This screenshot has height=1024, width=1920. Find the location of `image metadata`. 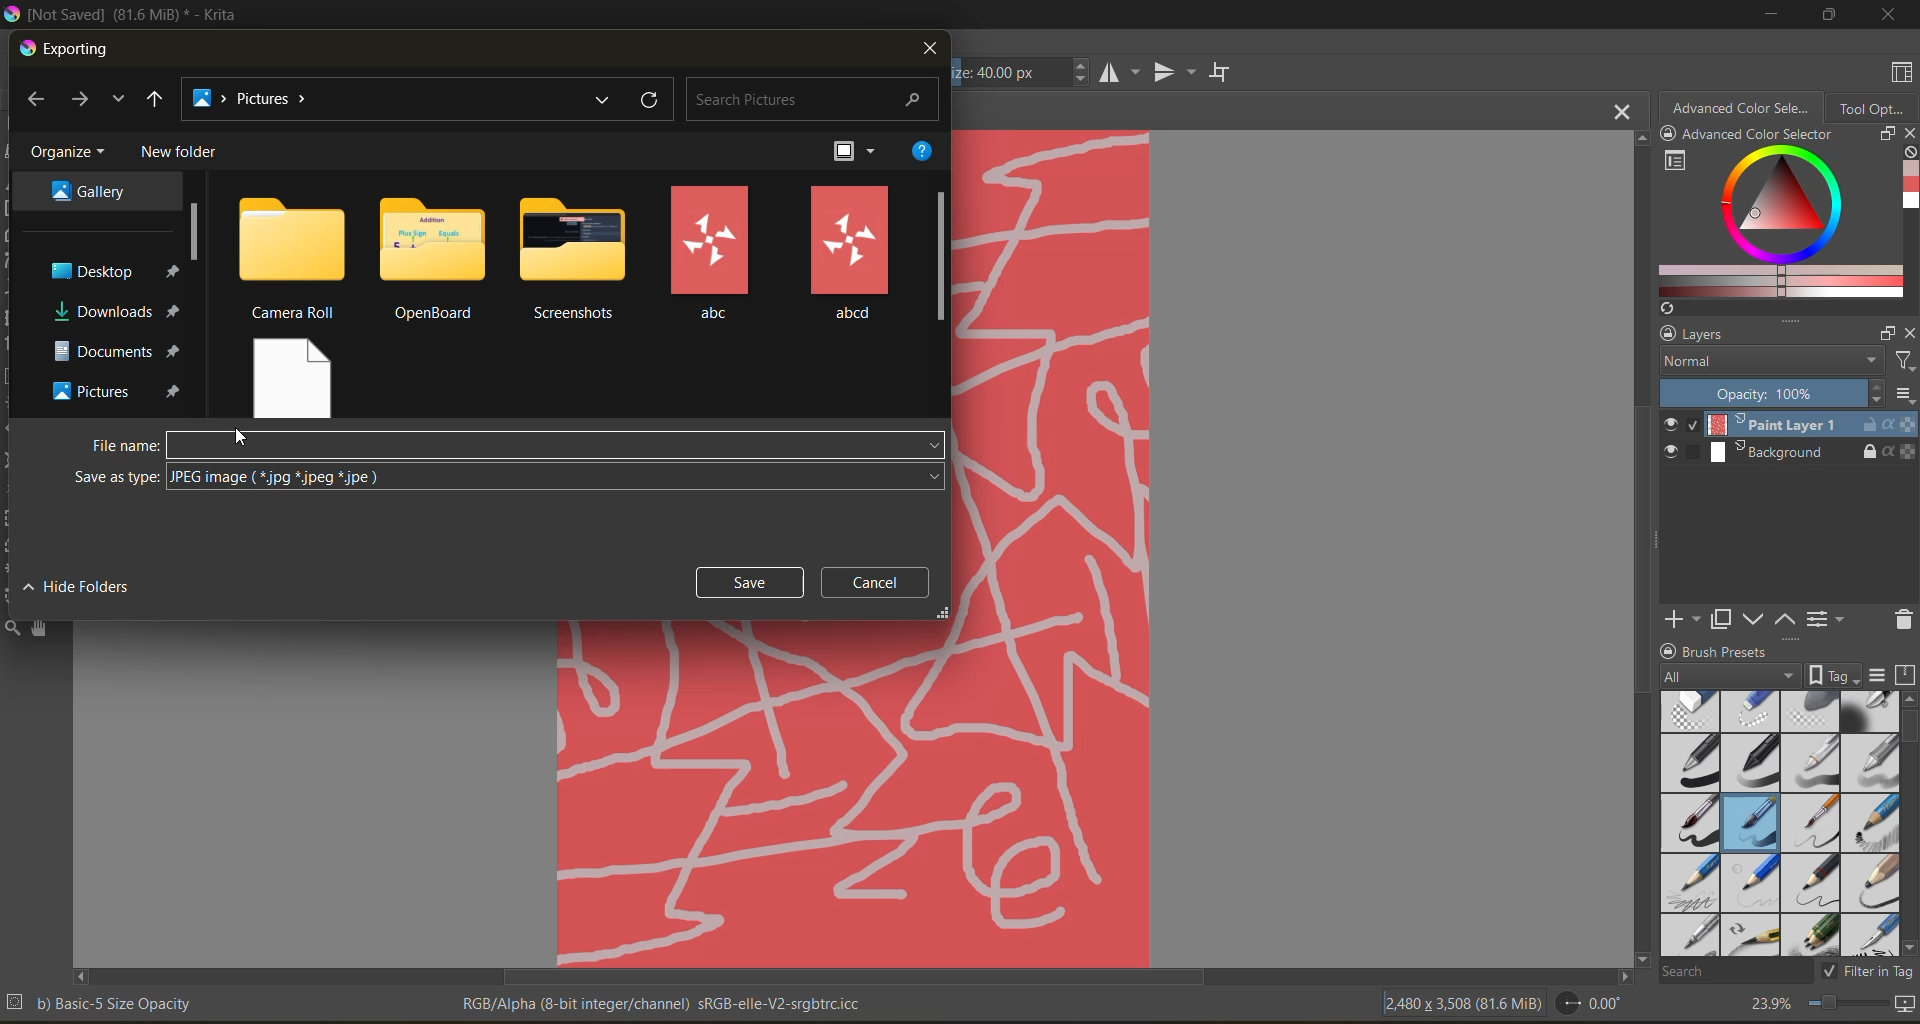

image metadata is located at coordinates (1461, 1001).